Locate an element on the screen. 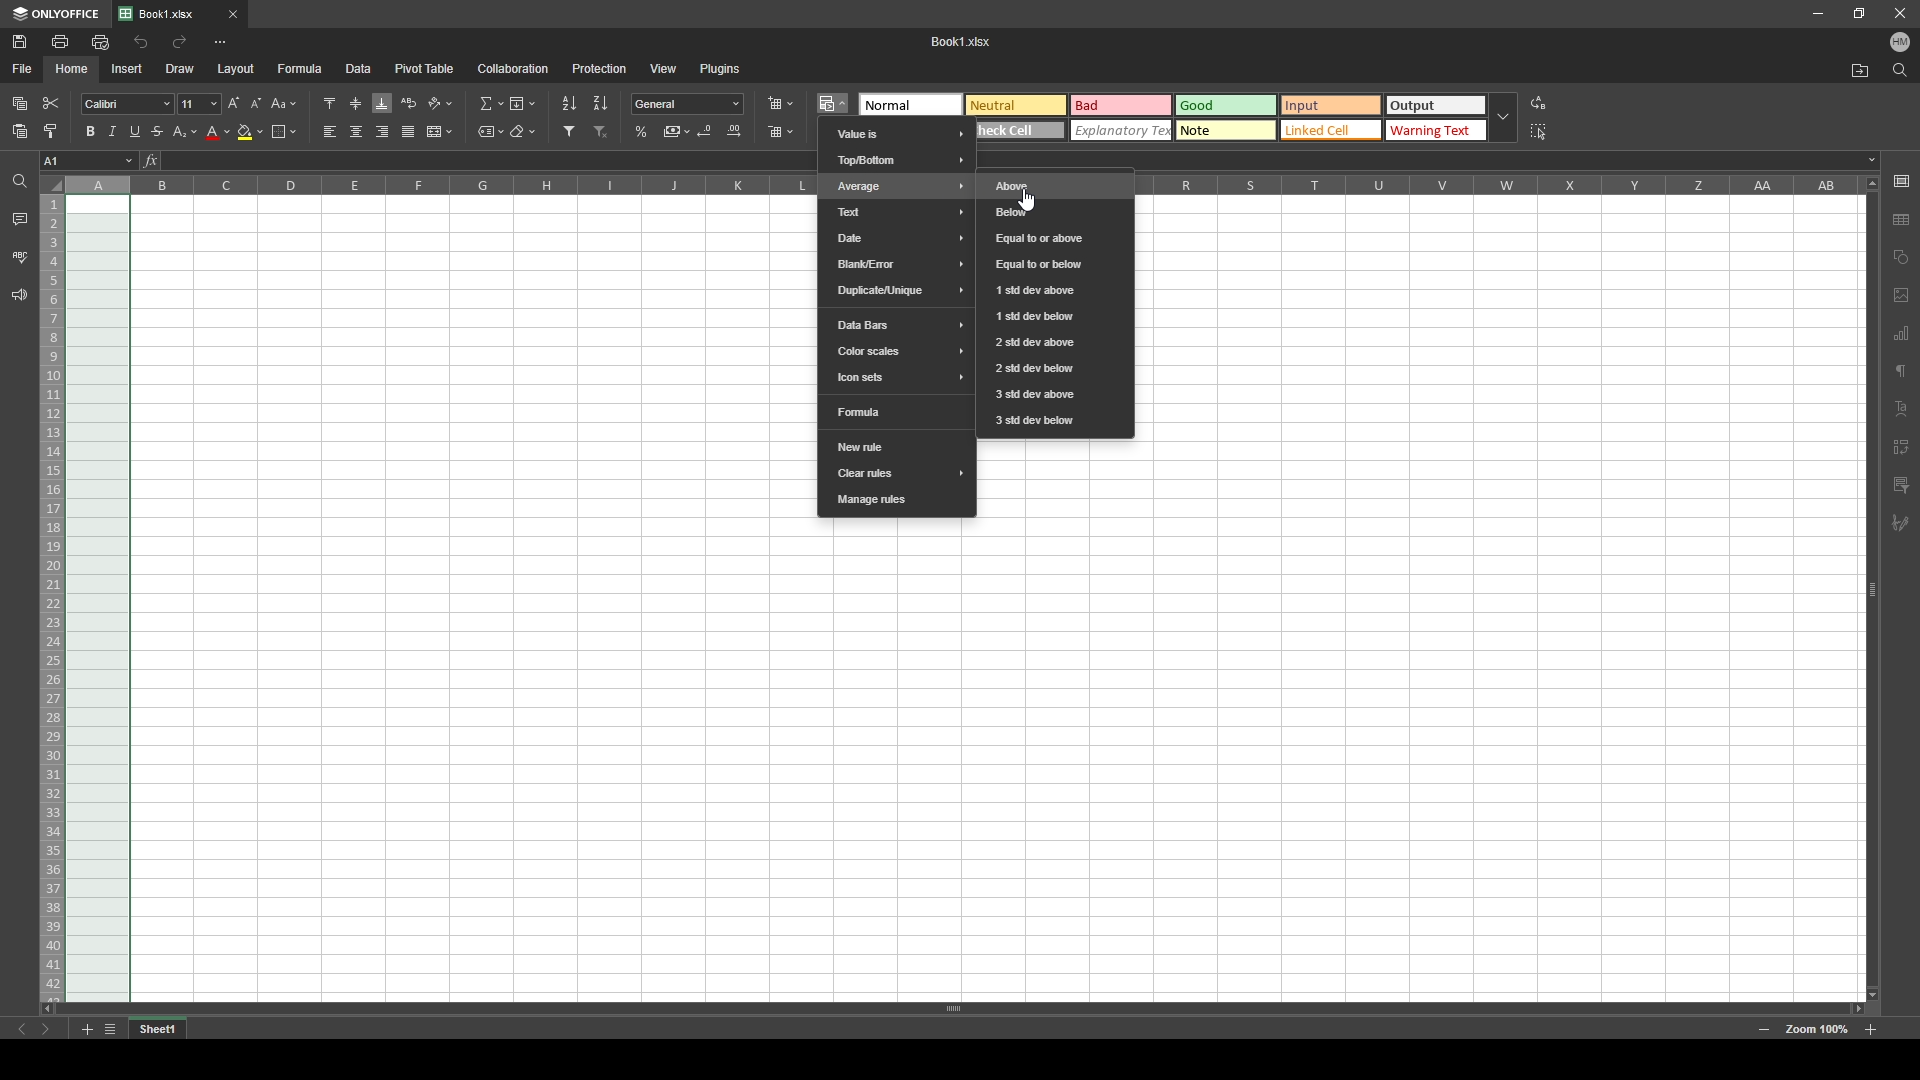  add sheet is located at coordinates (86, 1030).